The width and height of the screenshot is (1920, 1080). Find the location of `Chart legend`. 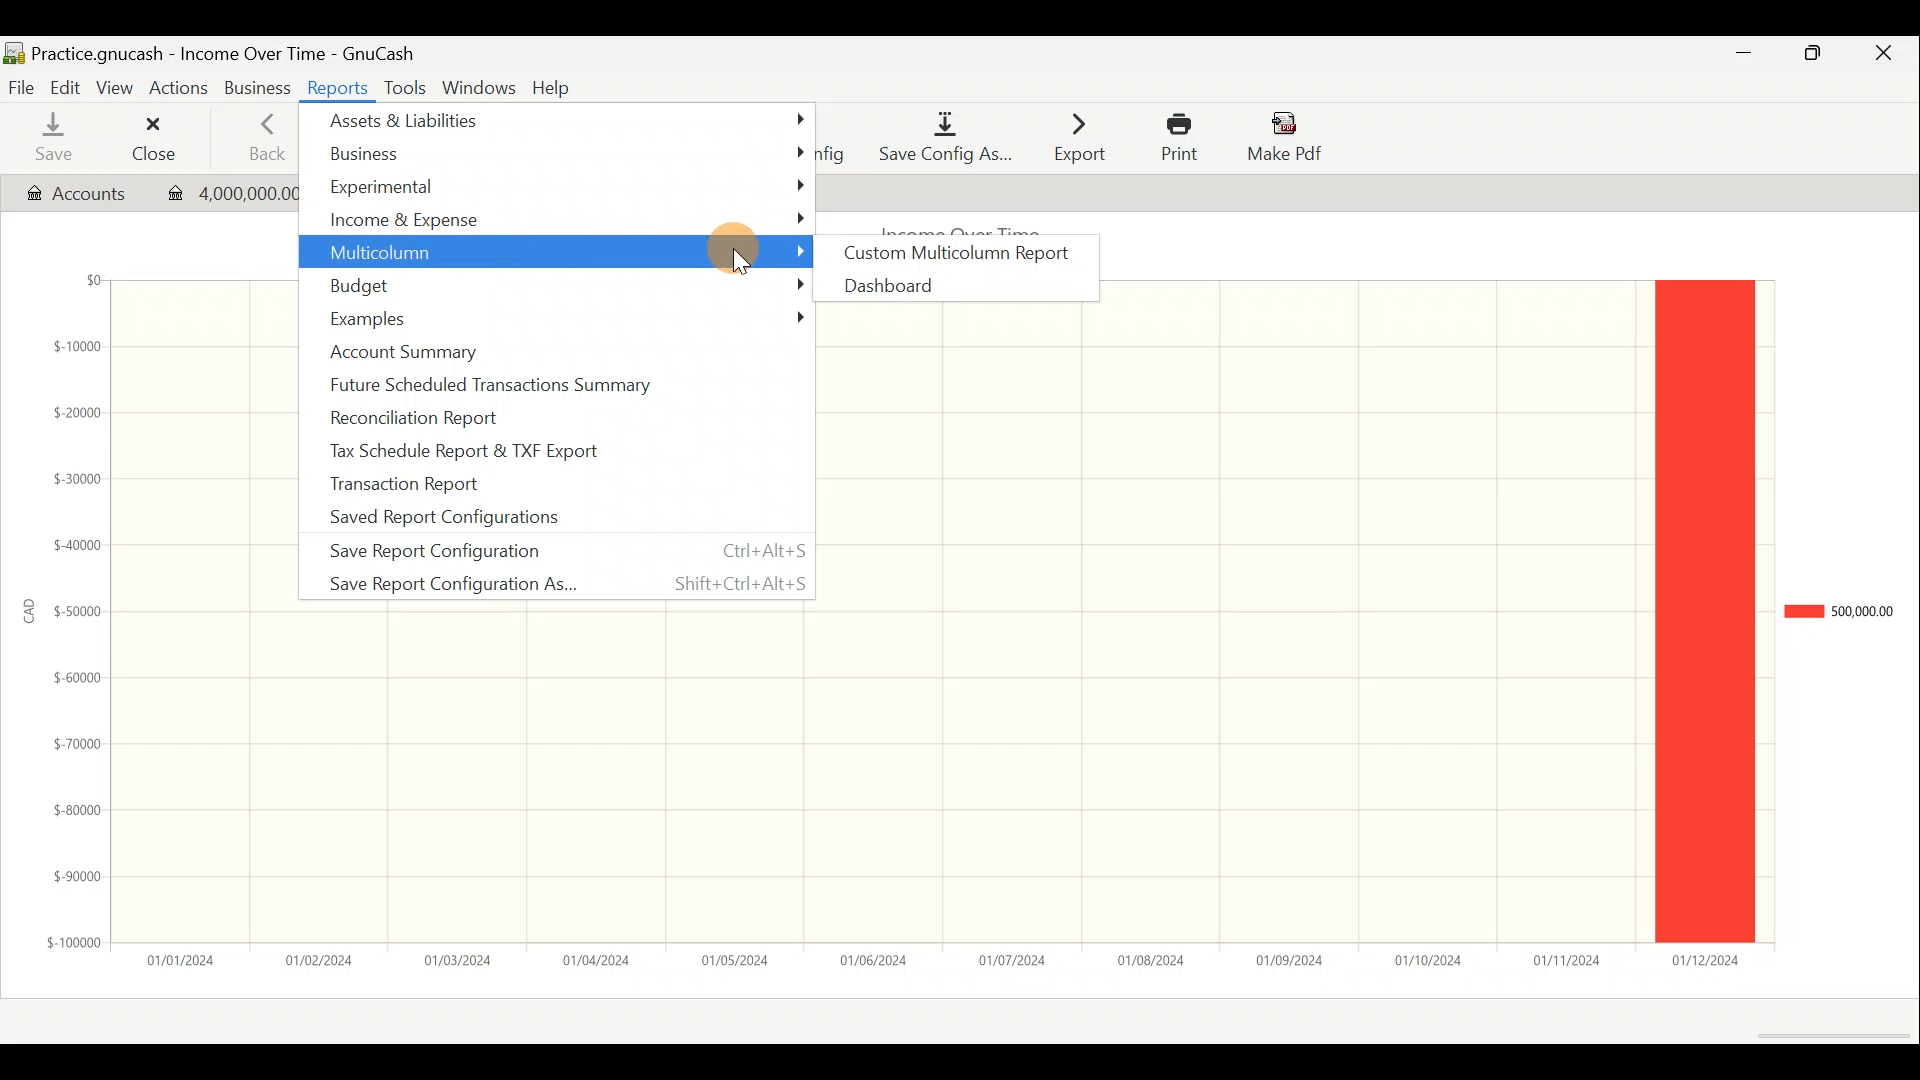

Chart legend is located at coordinates (1840, 609).